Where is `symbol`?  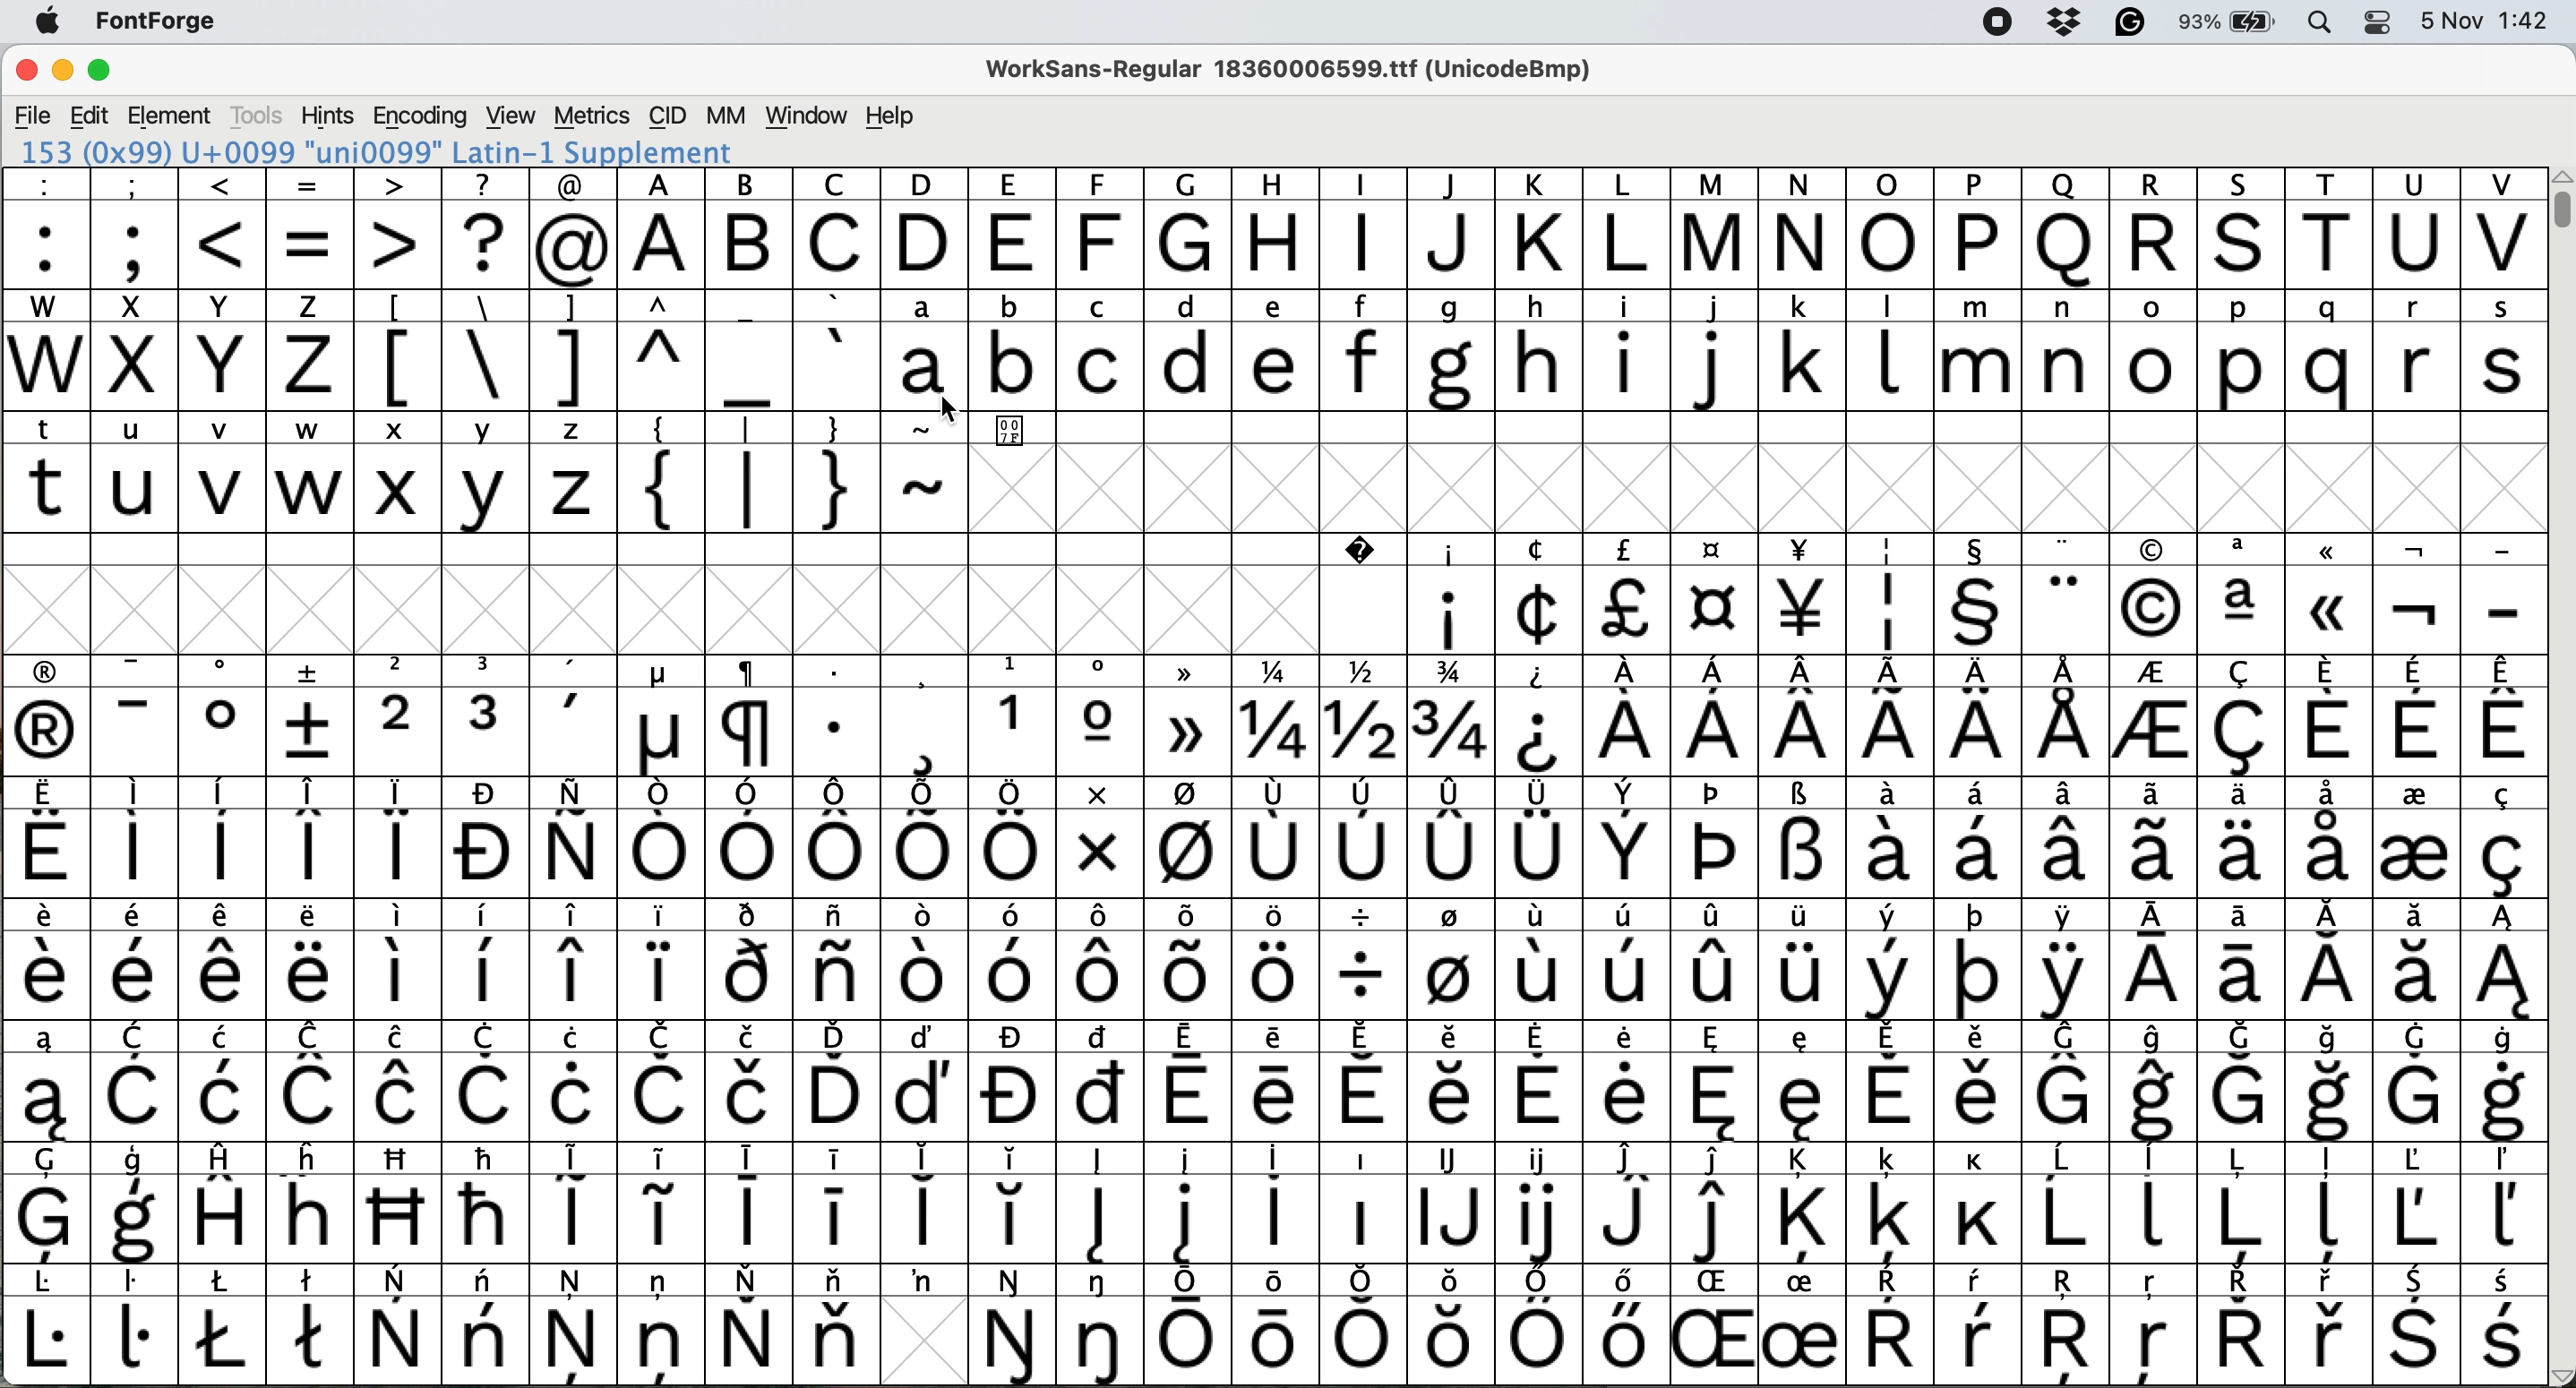
symbol is located at coordinates (1363, 1201).